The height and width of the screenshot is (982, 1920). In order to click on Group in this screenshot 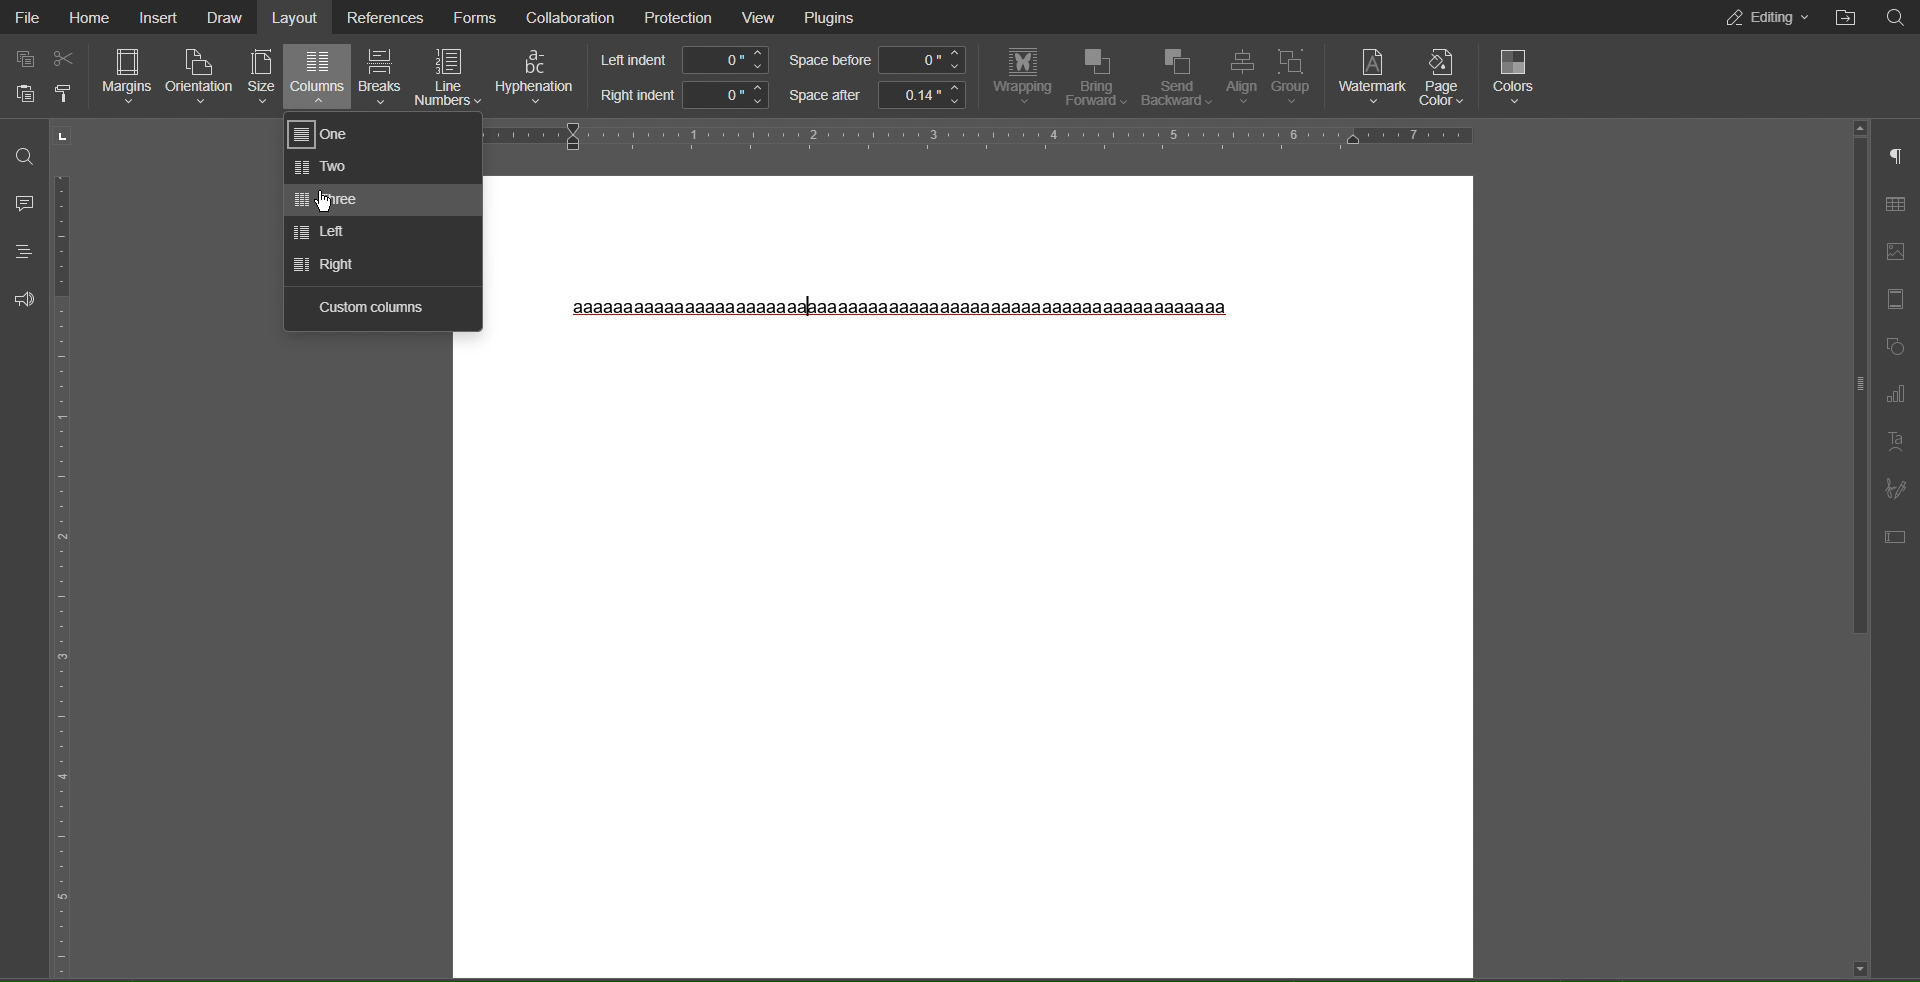, I will do `click(1297, 77)`.